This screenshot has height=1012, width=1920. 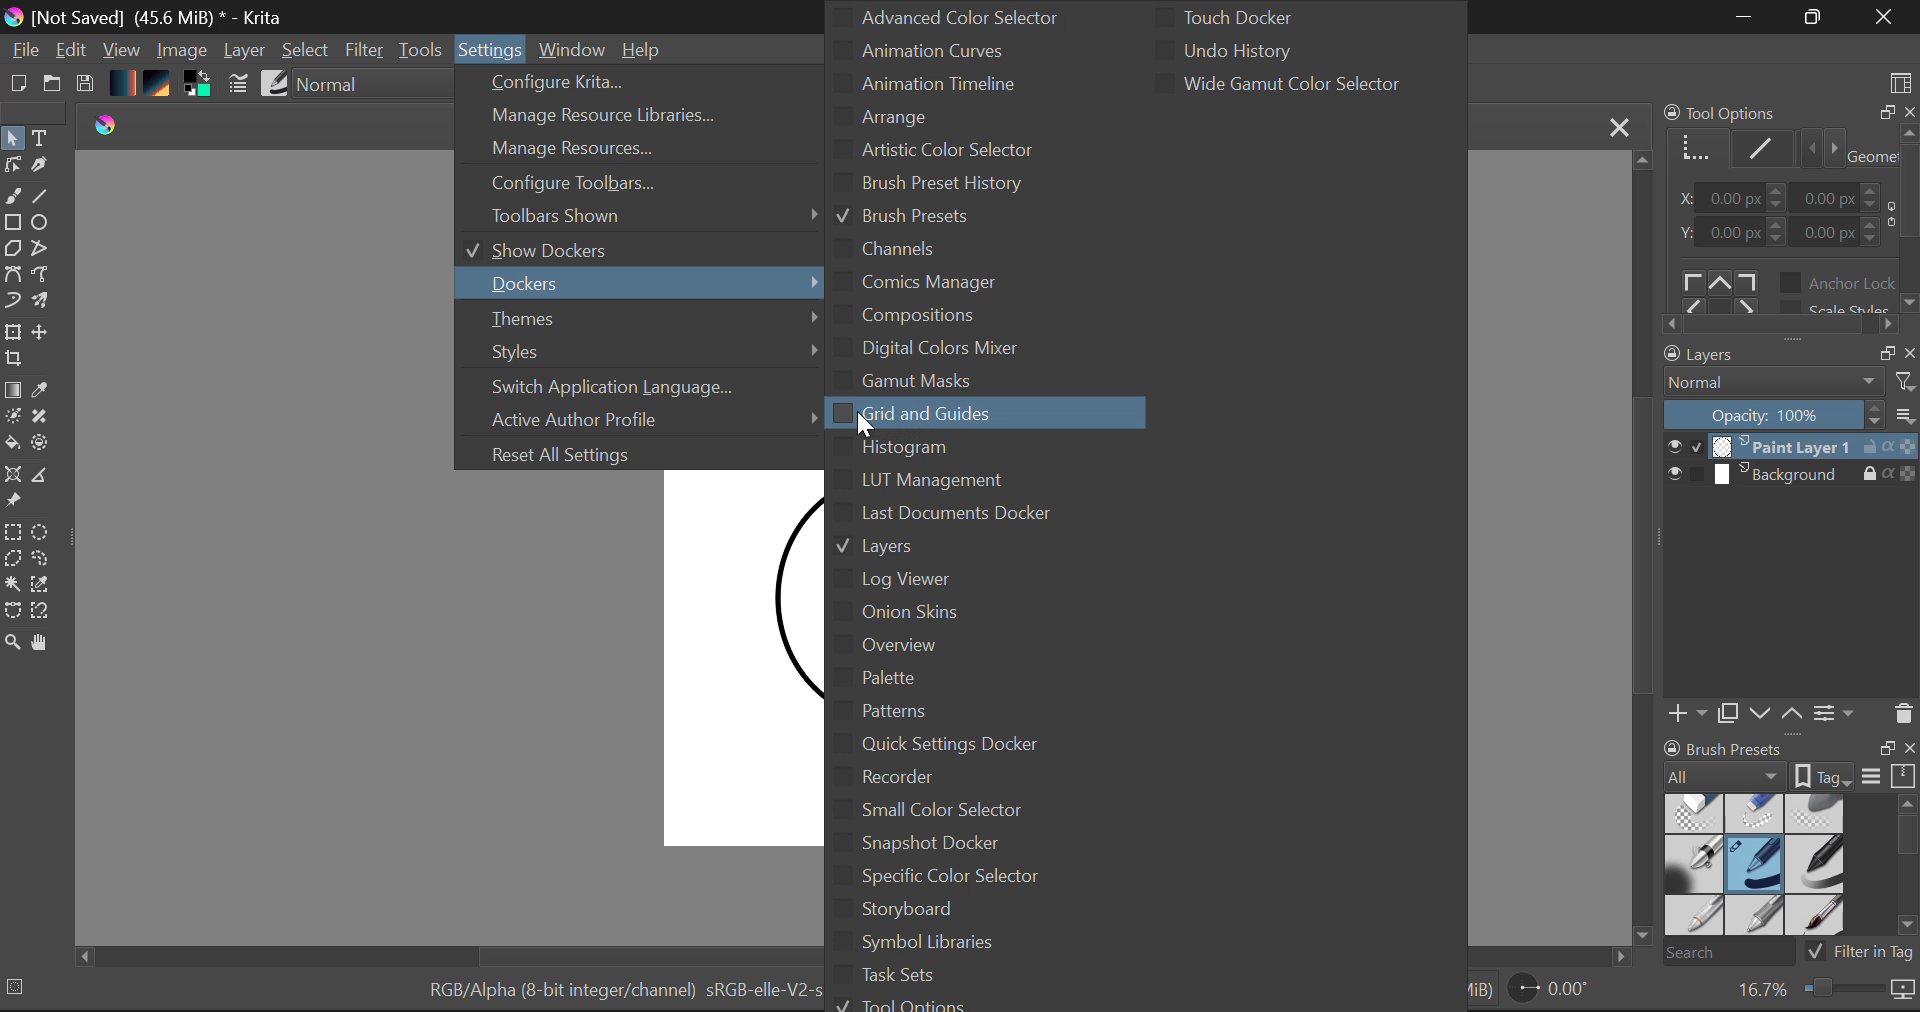 I want to click on Polygon Selection, so click(x=13, y=560).